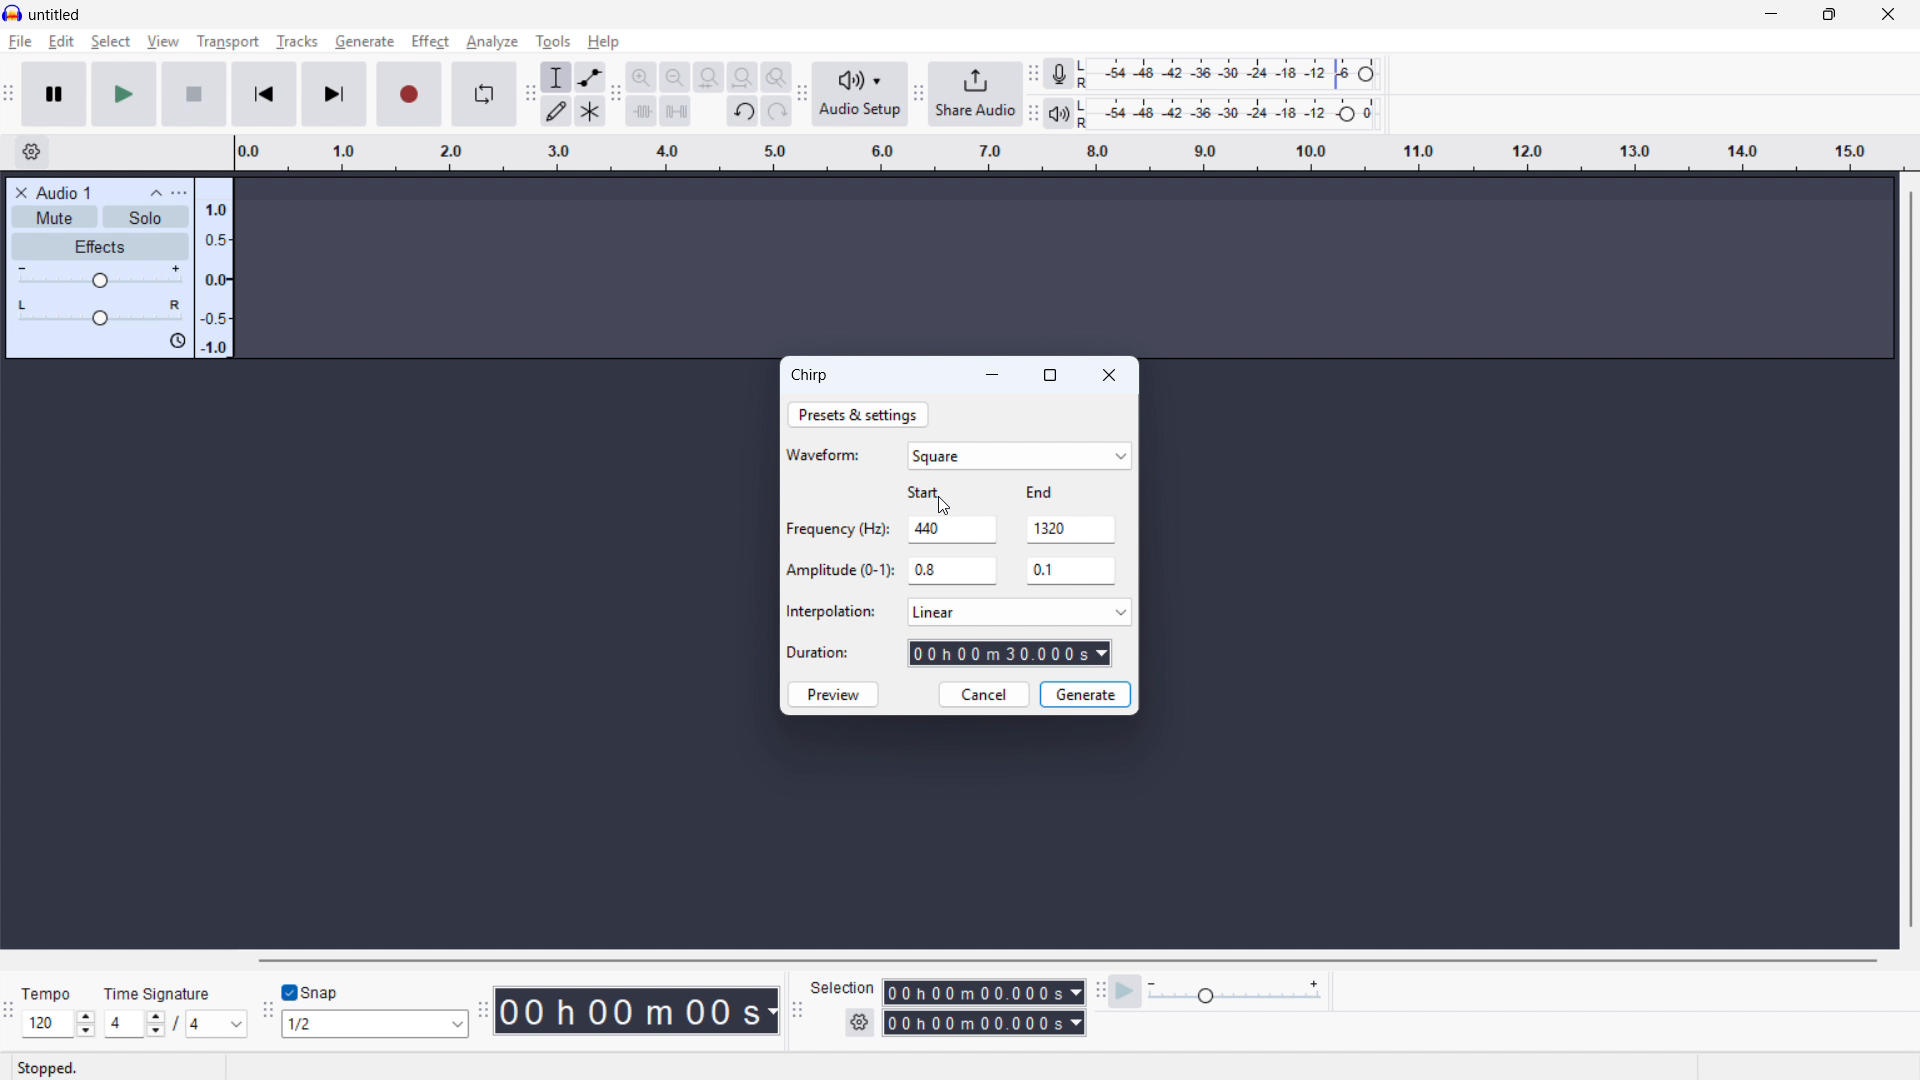 The width and height of the screenshot is (1920, 1080). What do you see at coordinates (675, 77) in the screenshot?
I see `Zoom out ` at bounding box center [675, 77].